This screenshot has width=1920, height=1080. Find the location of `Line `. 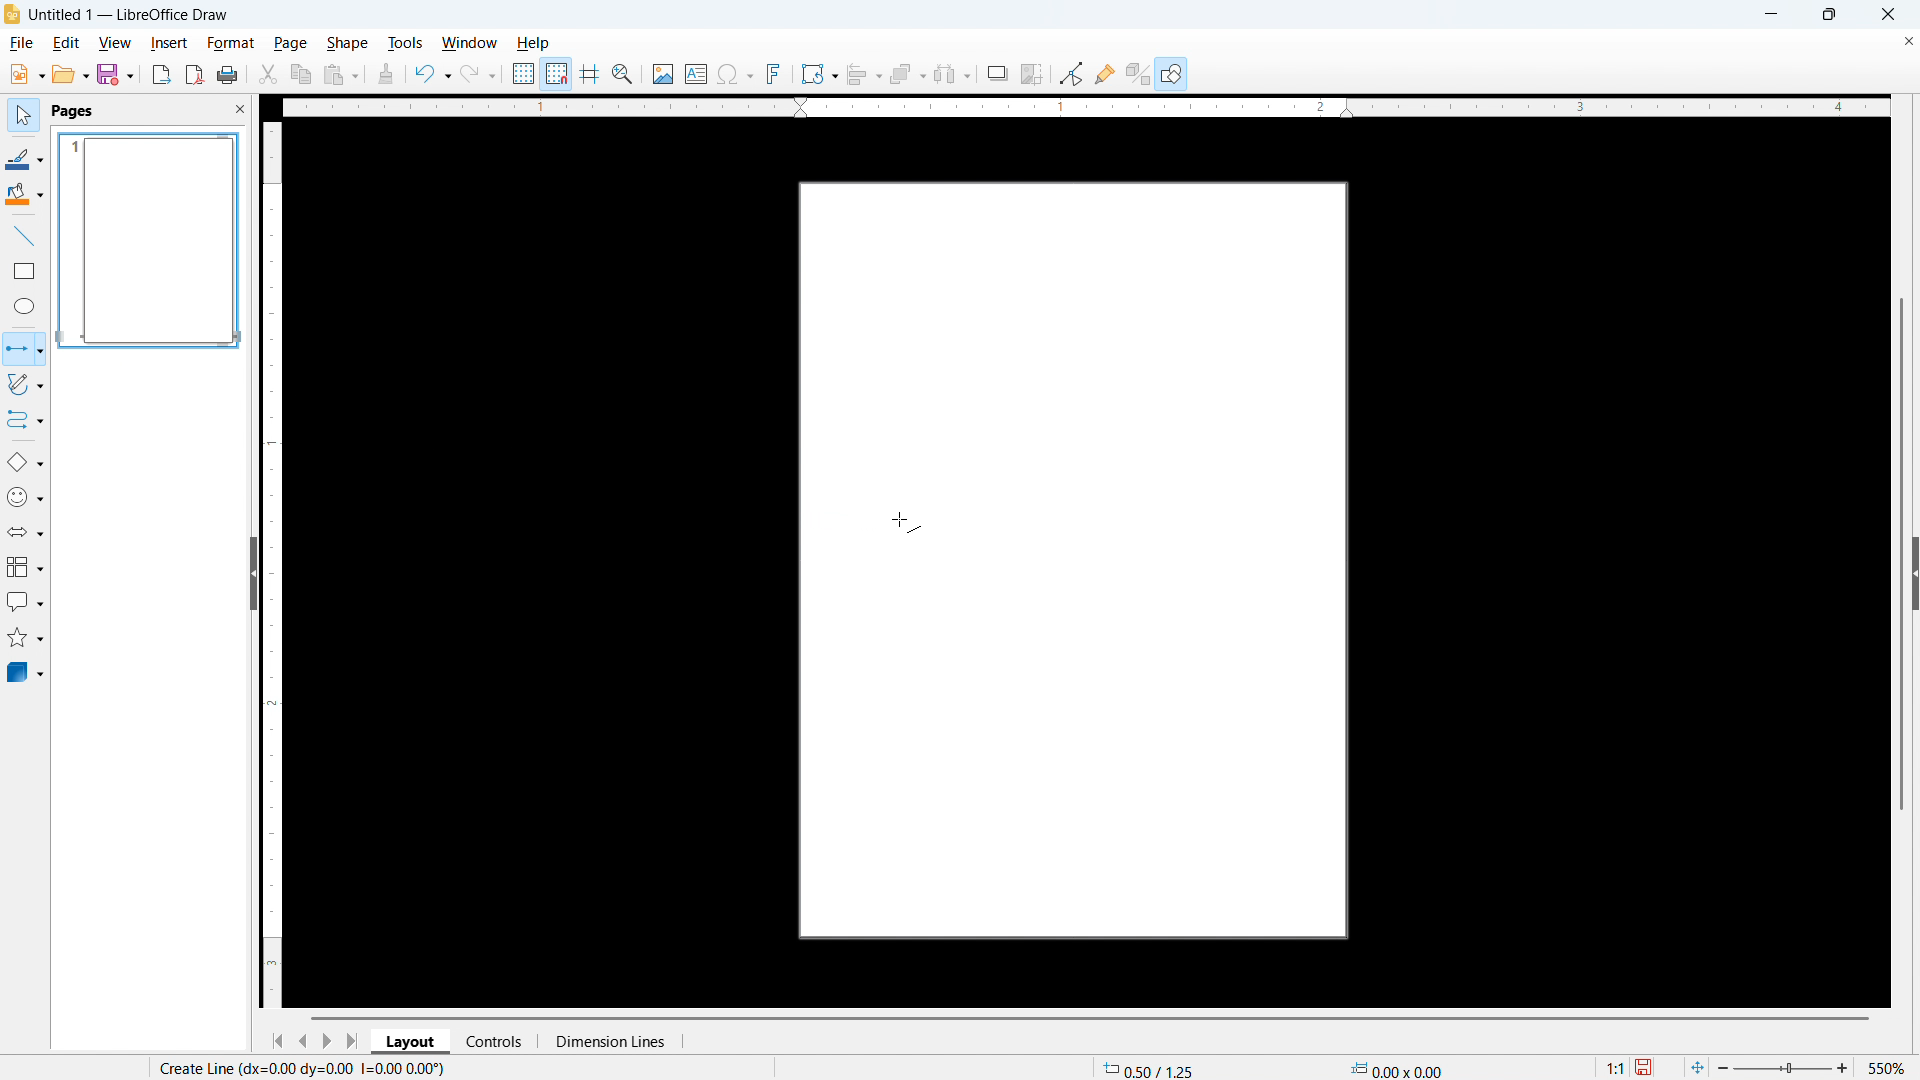

Line  is located at coordinates (25, 237).